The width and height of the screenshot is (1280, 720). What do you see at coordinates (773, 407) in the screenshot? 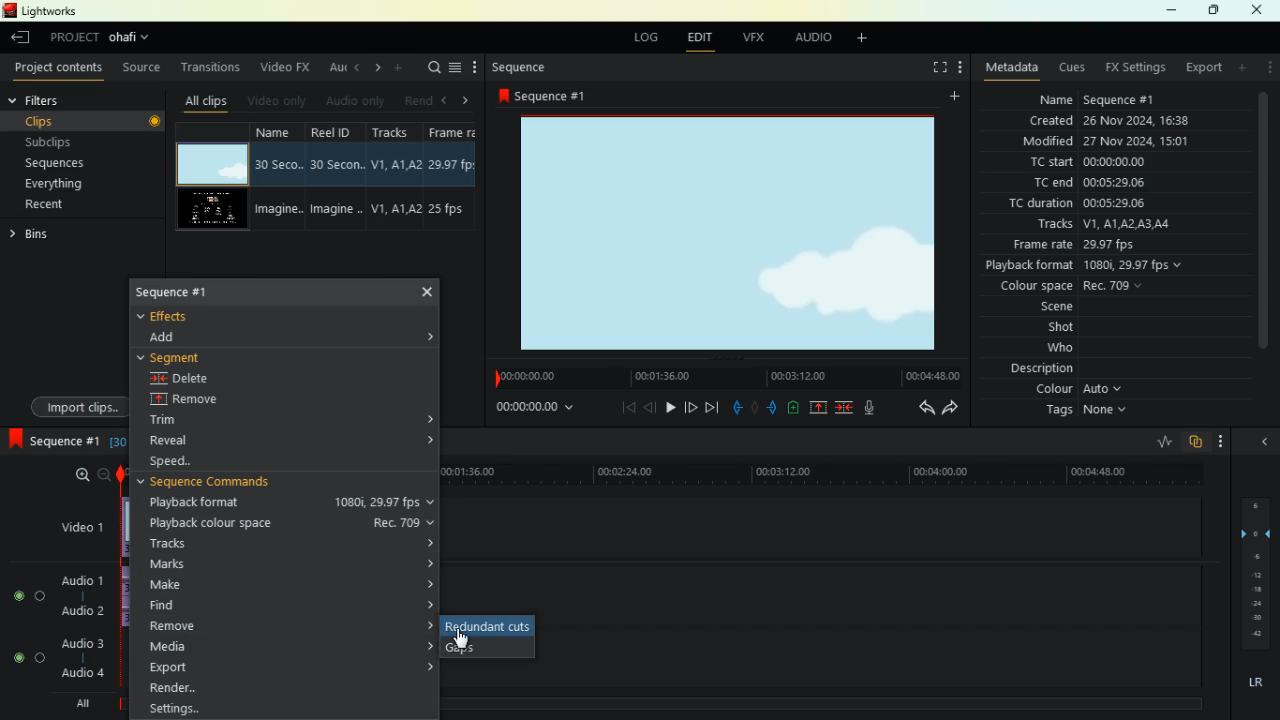
I see `push` at bounding box center [773, 407].